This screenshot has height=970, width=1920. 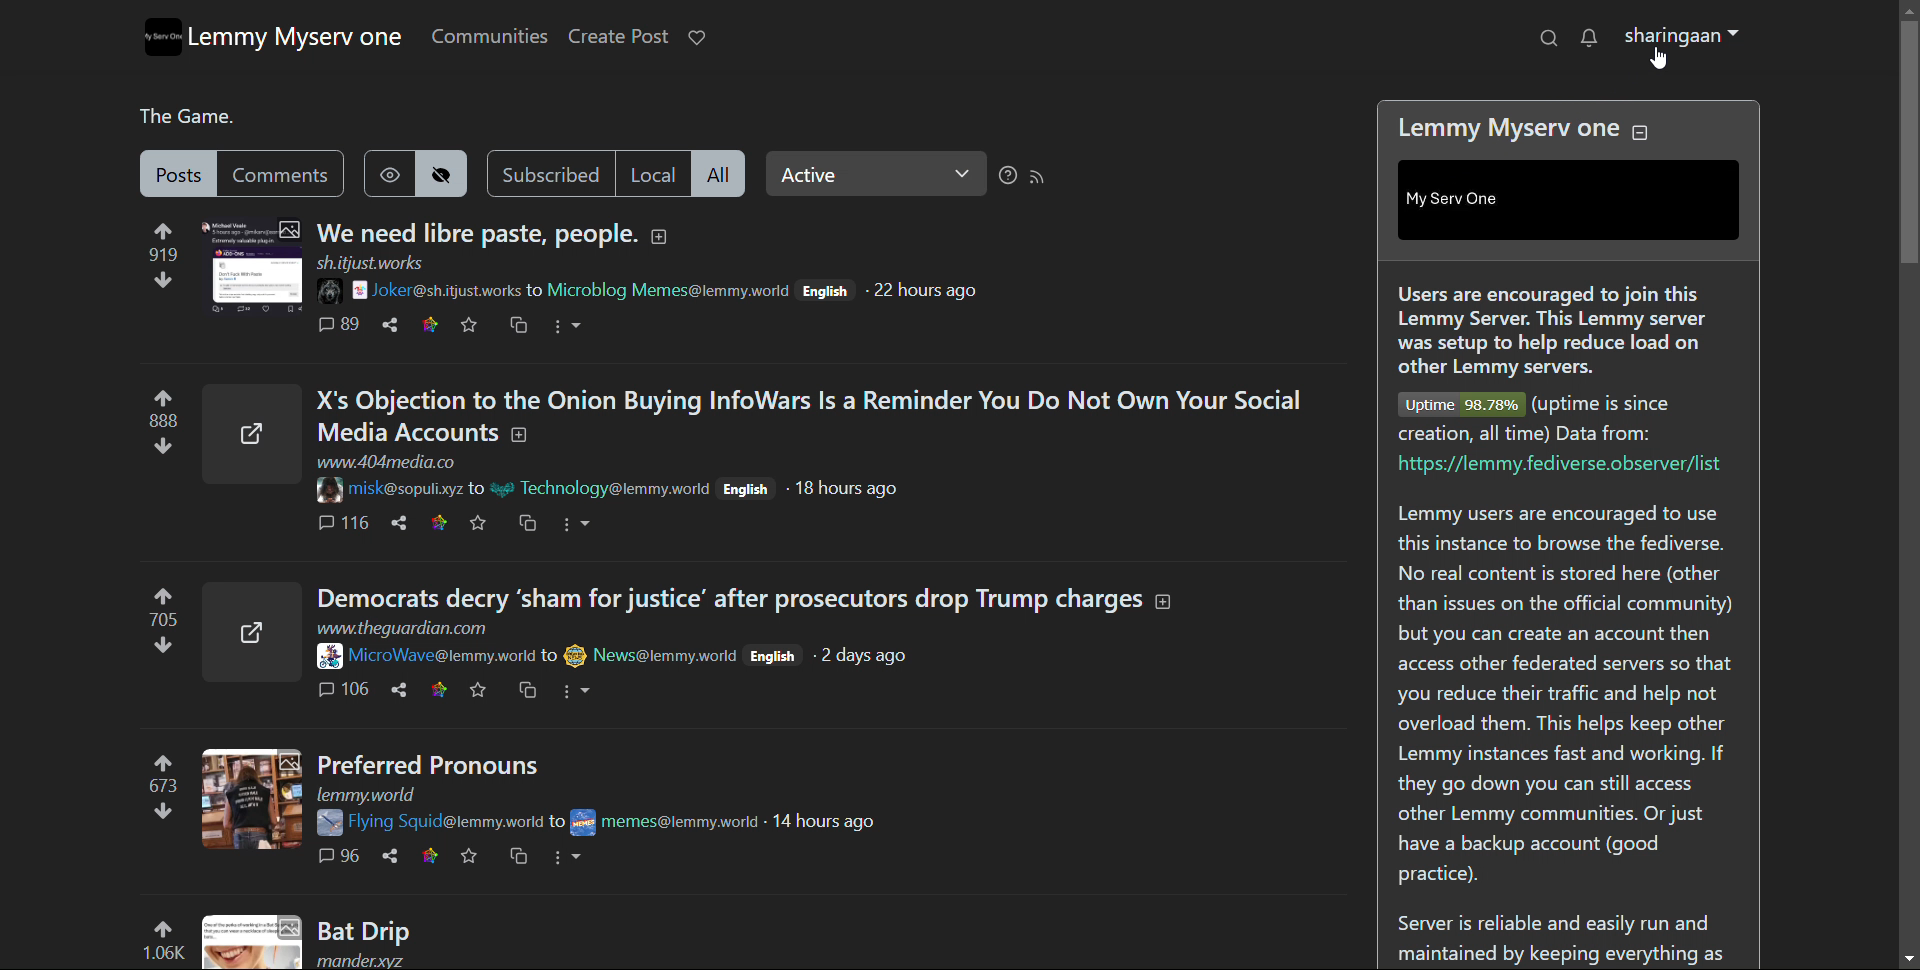 What do you see at coordinates (1465, 199) in the screenshot?
I see `| My Serv One` at bounding box center [1465, 199].